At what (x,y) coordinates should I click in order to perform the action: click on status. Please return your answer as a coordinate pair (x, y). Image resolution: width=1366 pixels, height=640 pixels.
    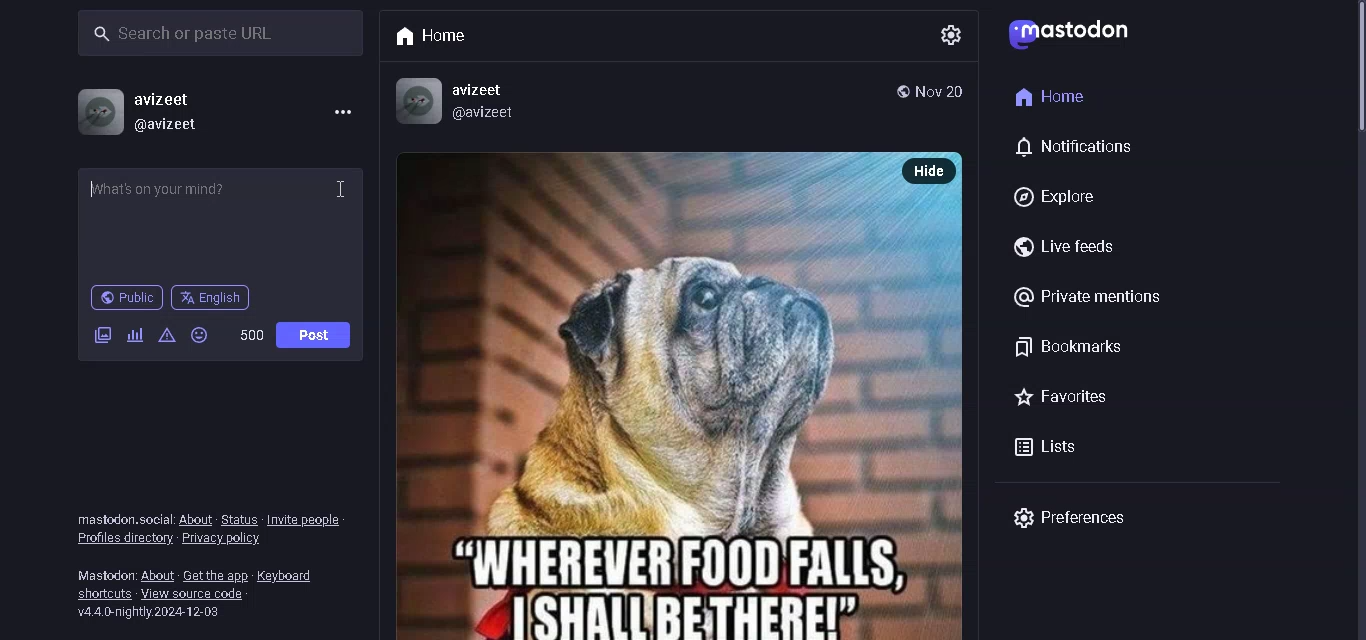
    Looking at the image, I should click on (240, 519).